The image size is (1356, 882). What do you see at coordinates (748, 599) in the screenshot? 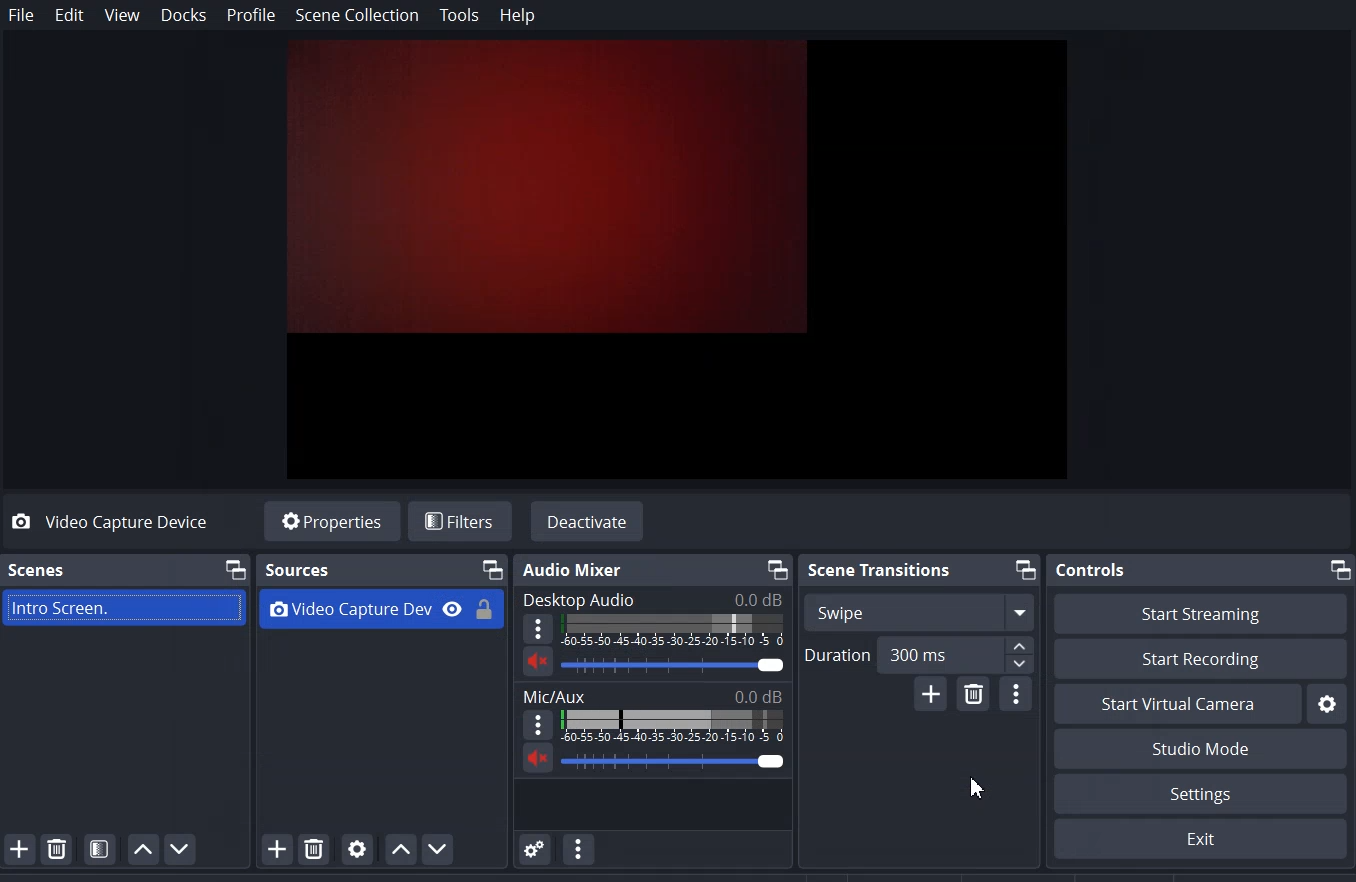
I see `0.0 dB` at bounding box center [748, 599].